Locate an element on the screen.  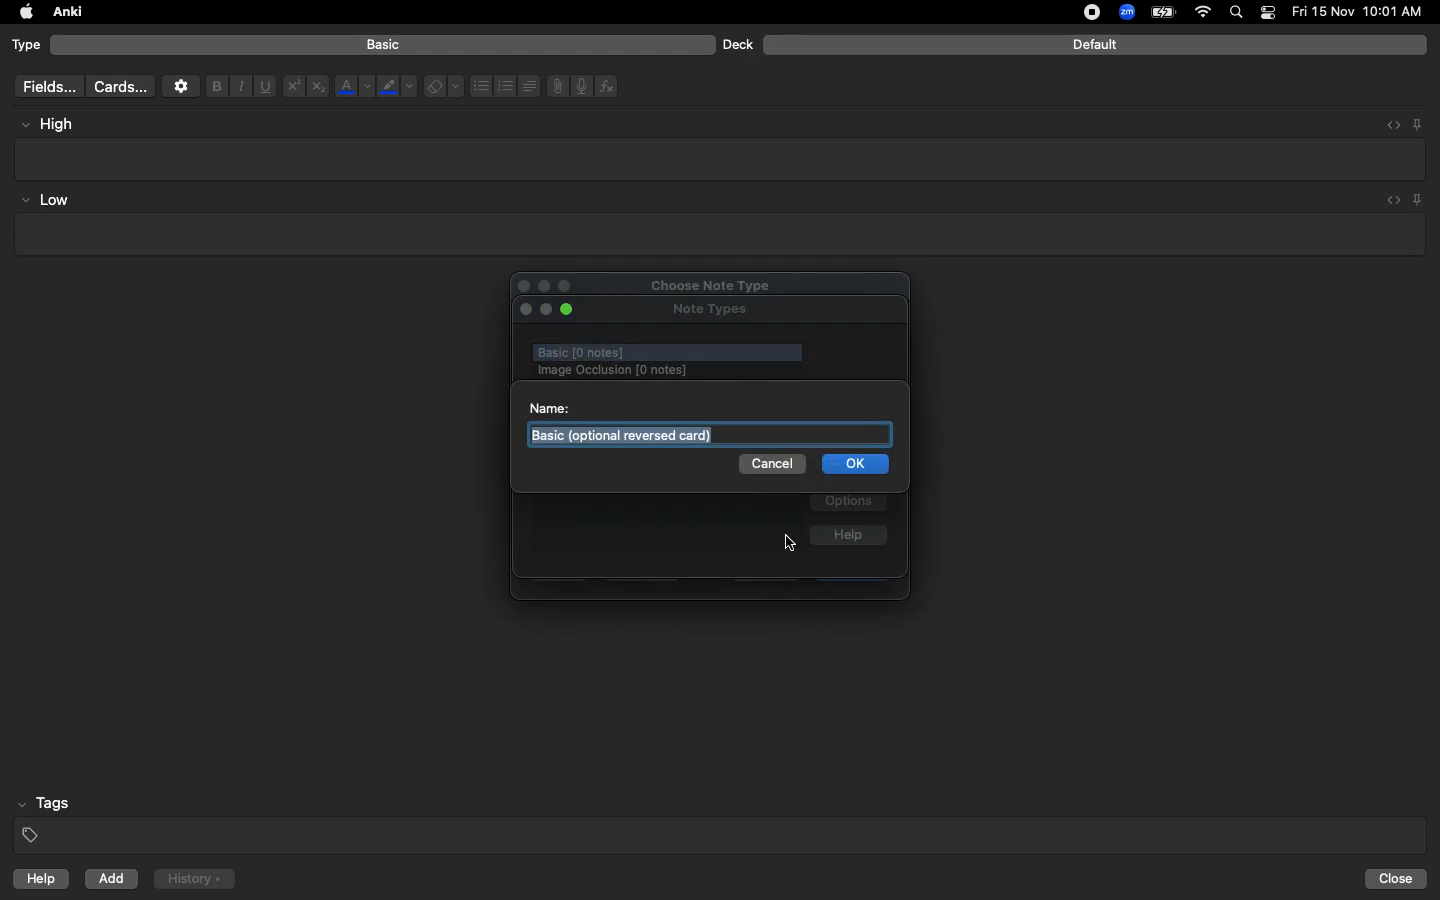
apple logo is located at coordinates (21, 12).